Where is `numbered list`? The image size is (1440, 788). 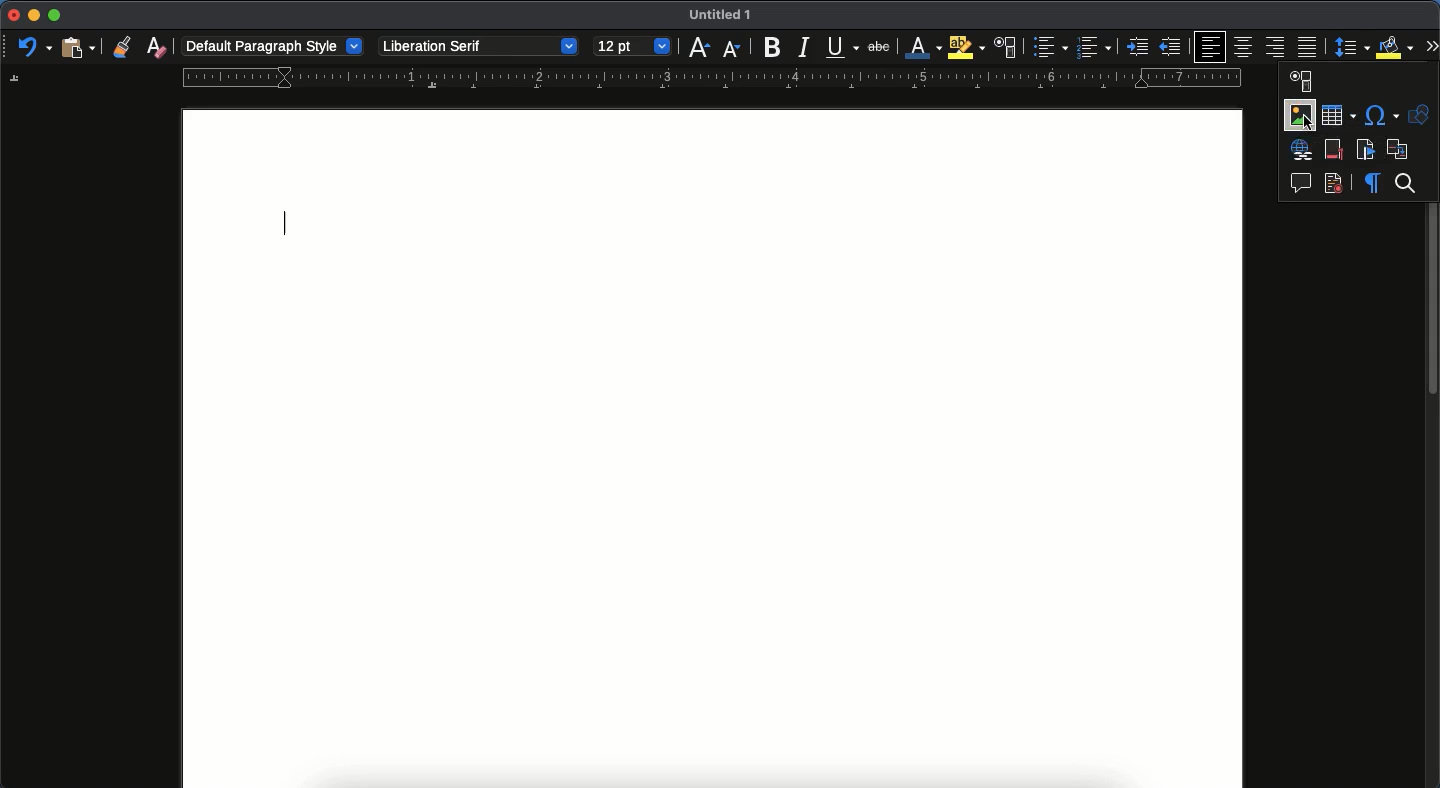
numbered list is located at coordinates (1093, 49).